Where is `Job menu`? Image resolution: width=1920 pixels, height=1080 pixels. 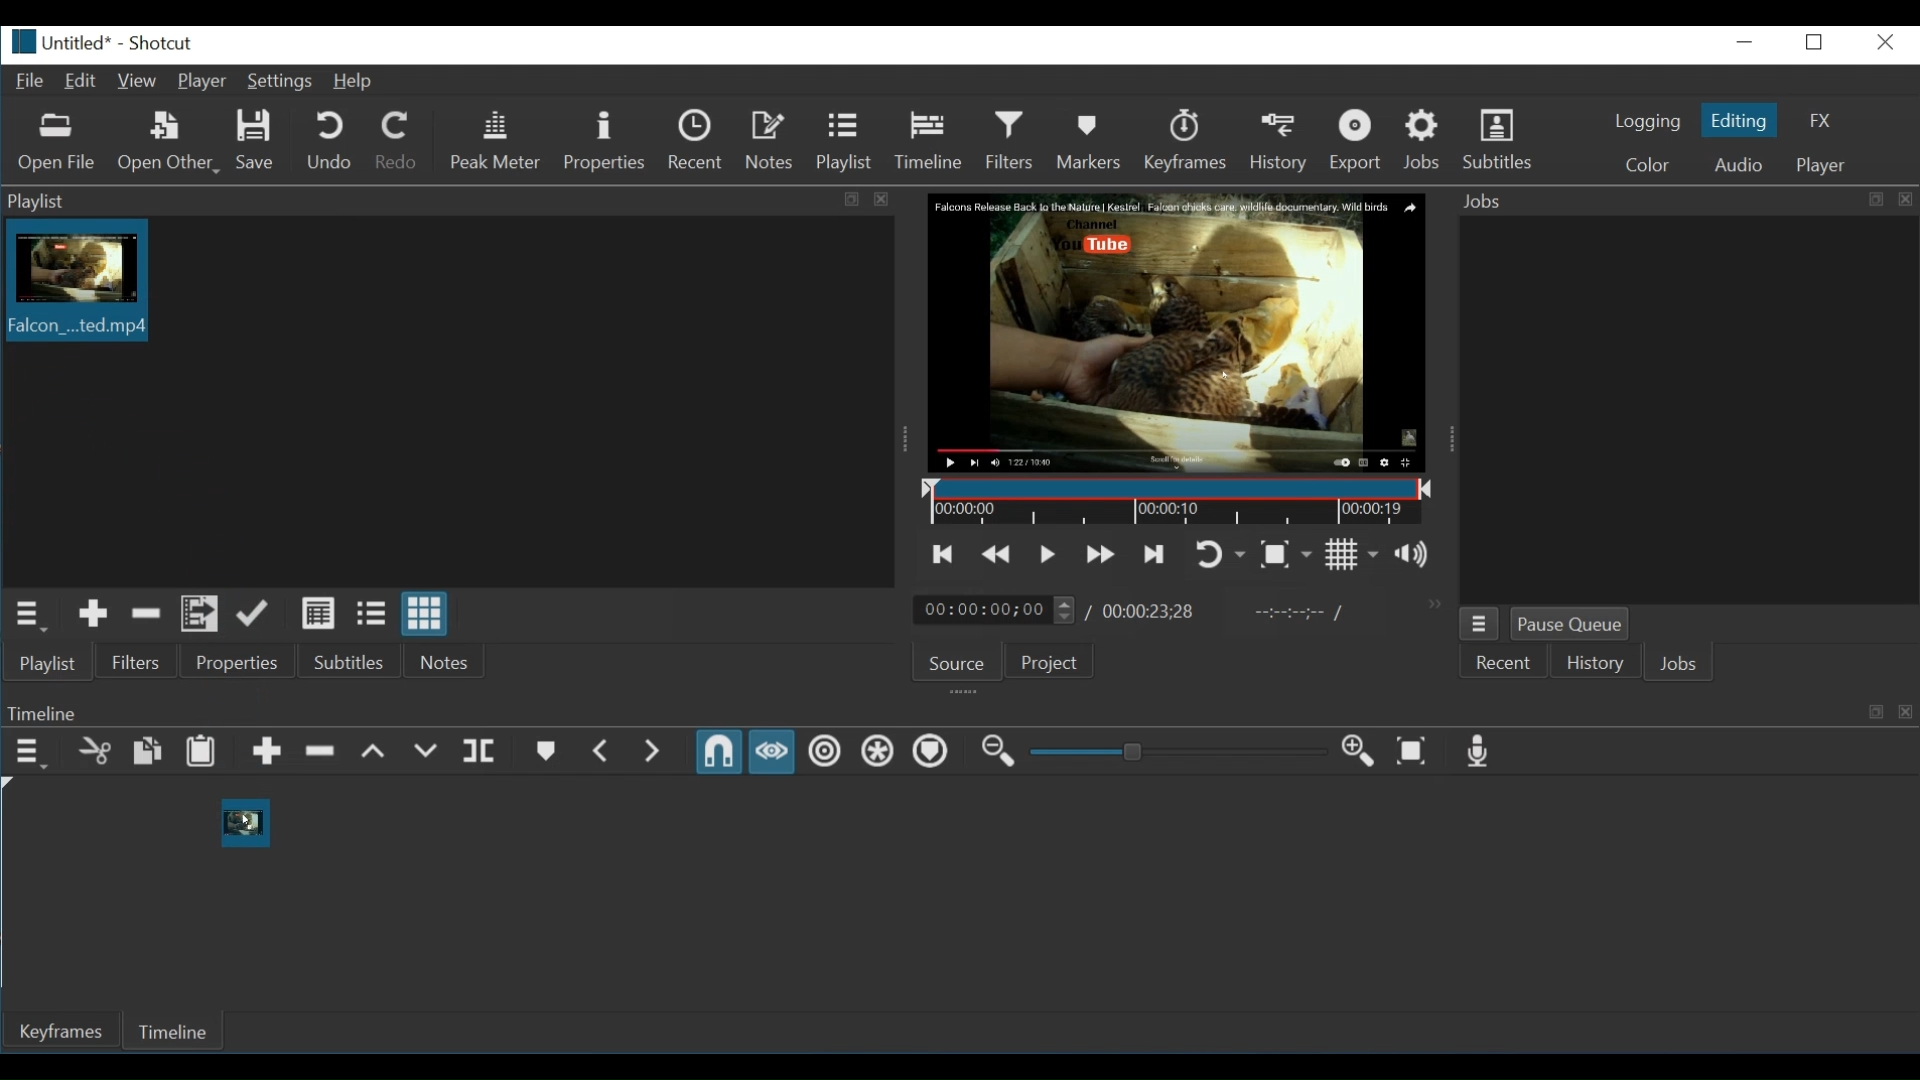
Job menu is located at coordinates (1480, 625).